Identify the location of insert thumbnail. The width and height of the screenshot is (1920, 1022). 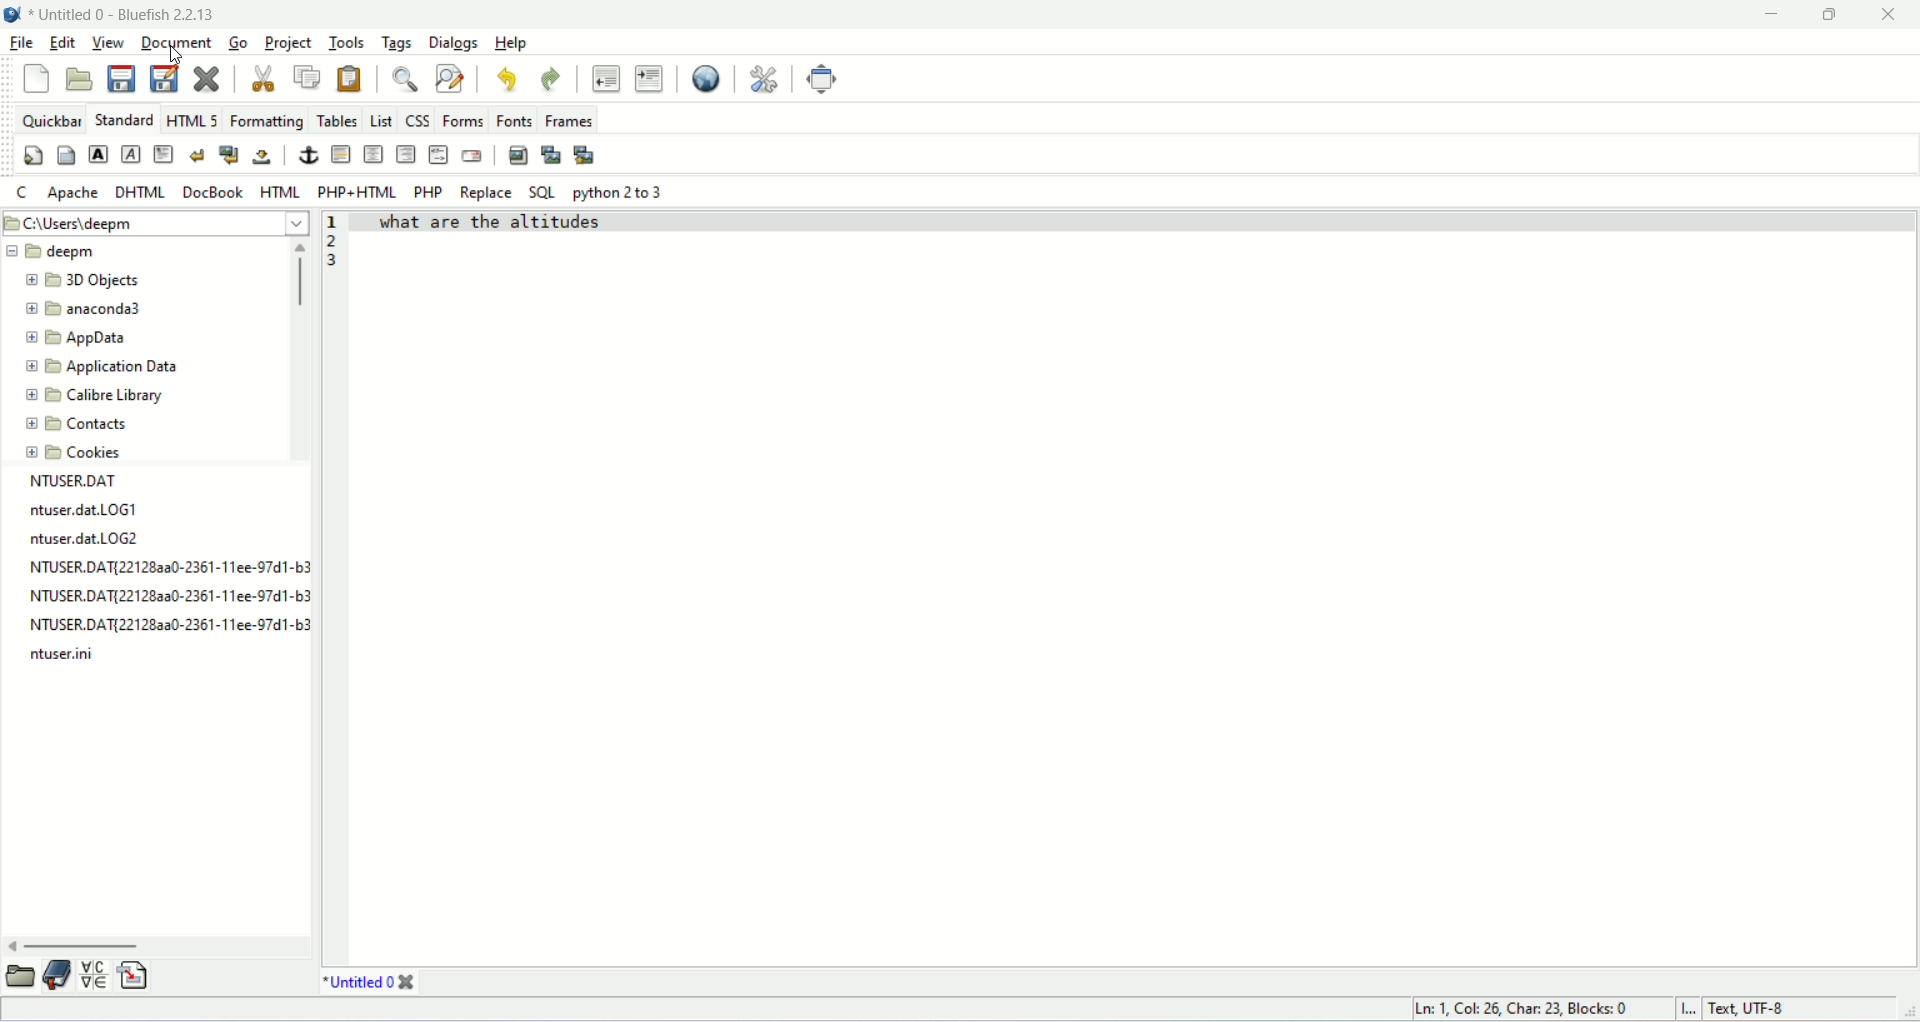
(552, 155).